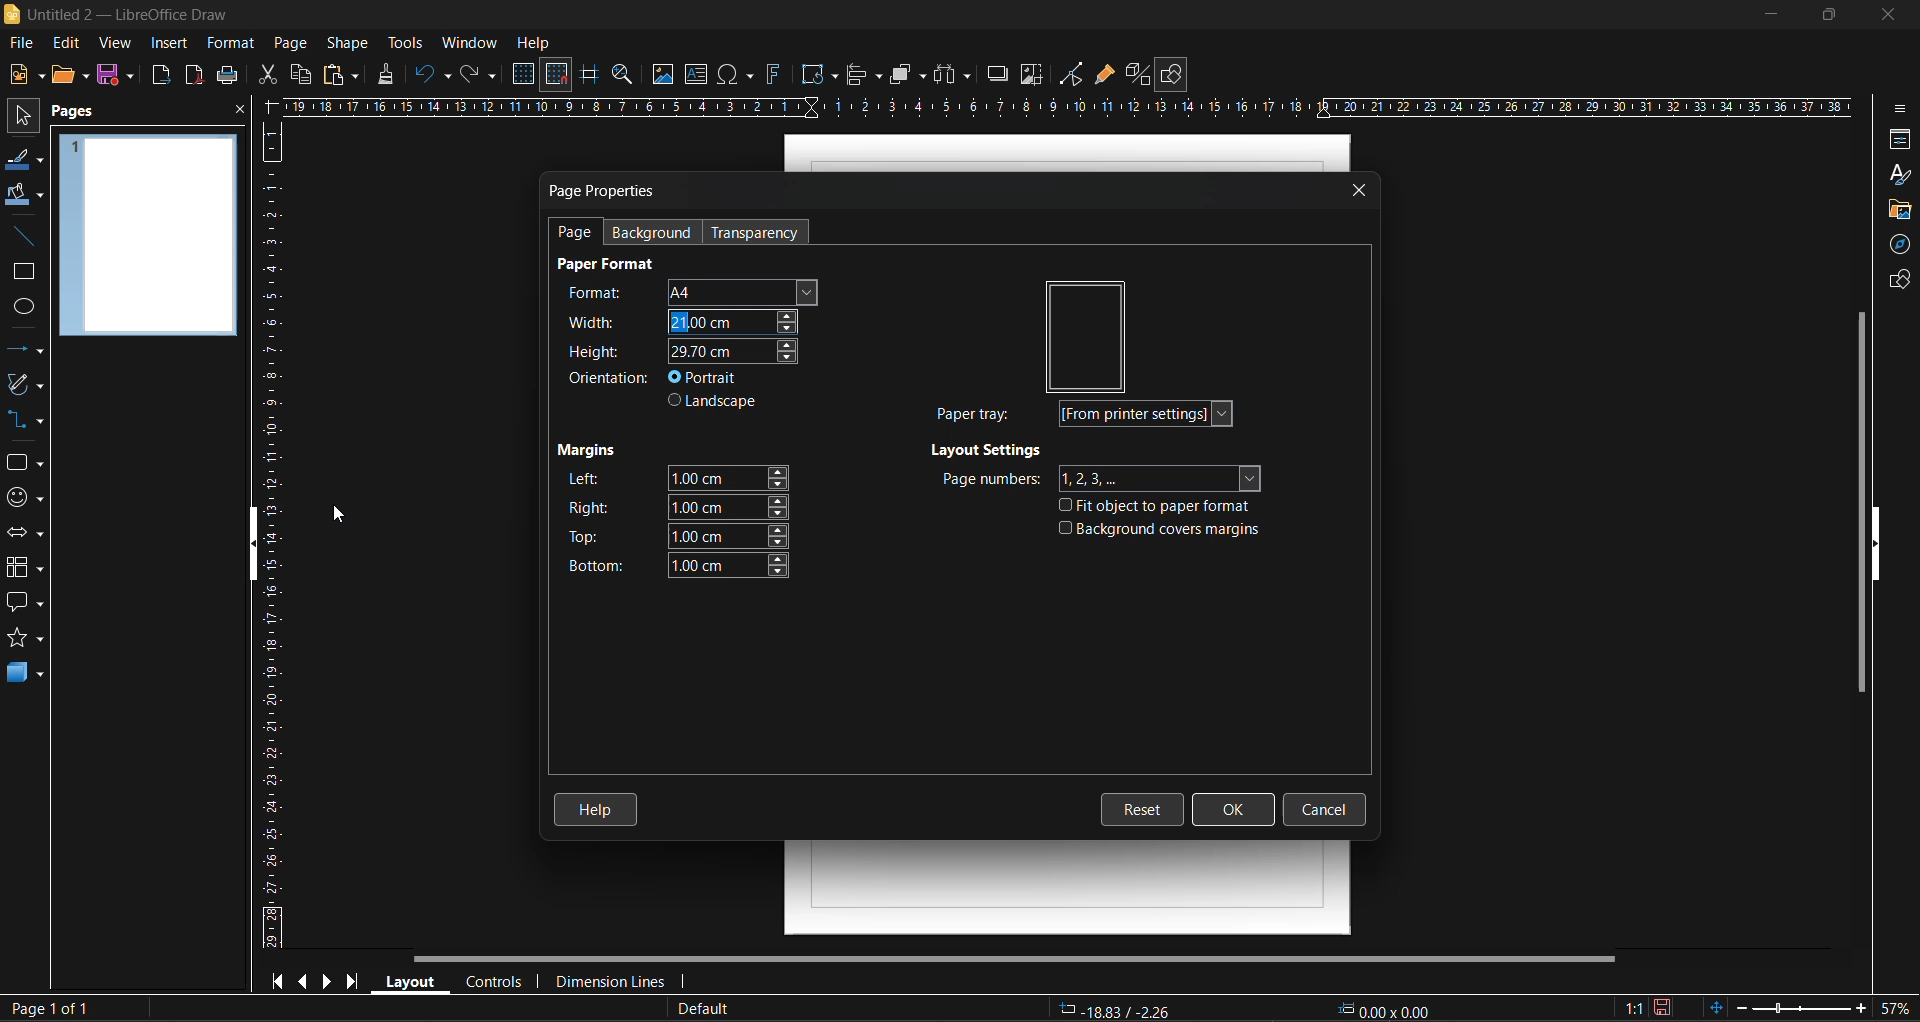 This screenshot has height=1022, width=1920. I want to click on lines and arrows, so click(25, 351).